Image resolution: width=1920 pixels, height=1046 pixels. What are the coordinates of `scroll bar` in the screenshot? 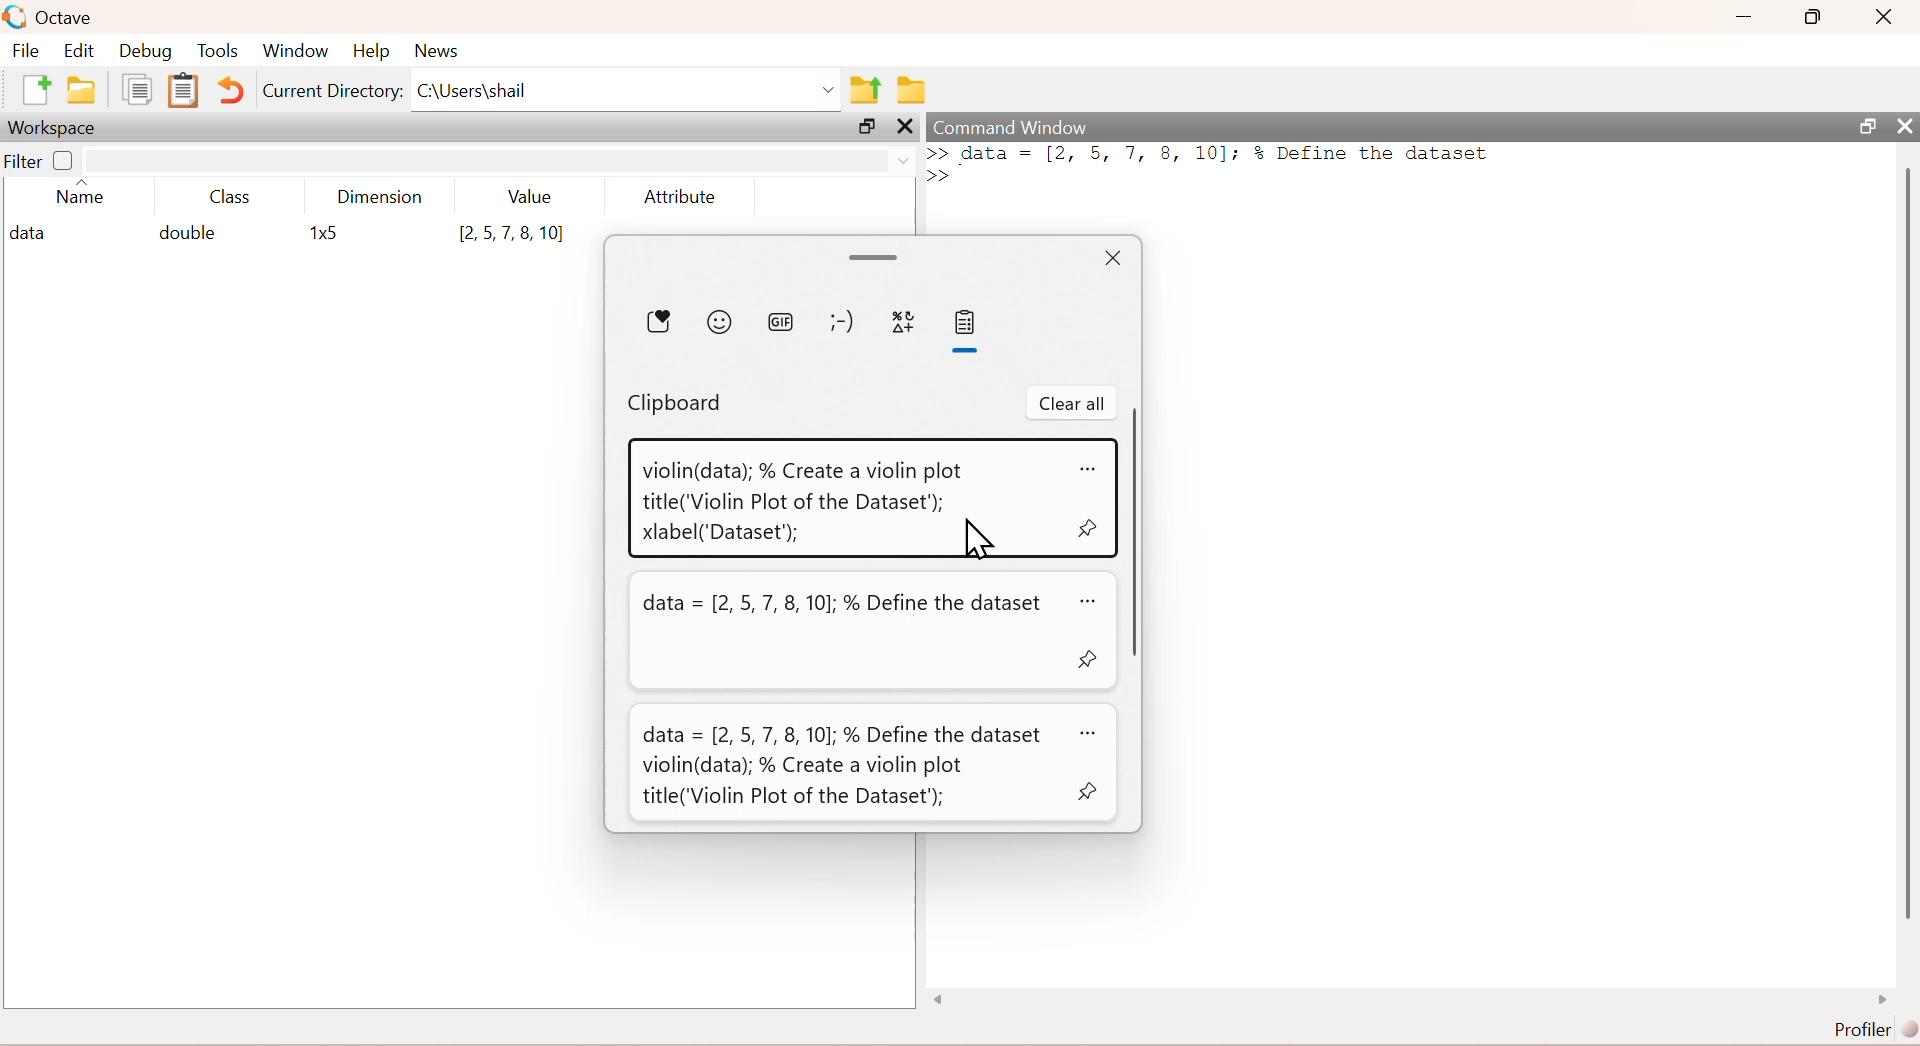 It's located at (1136, 529).